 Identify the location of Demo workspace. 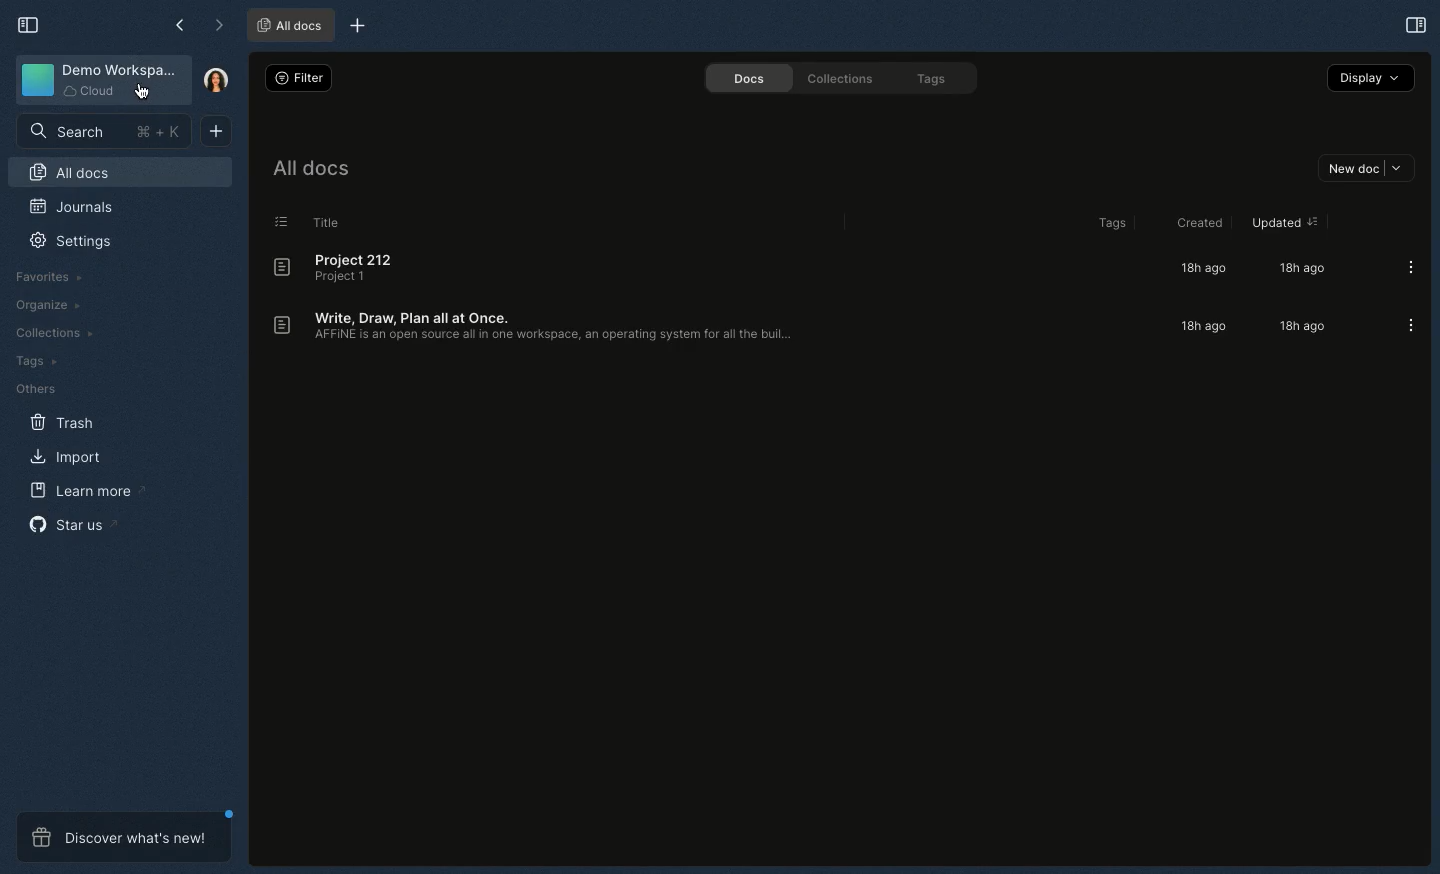
(97, 79).